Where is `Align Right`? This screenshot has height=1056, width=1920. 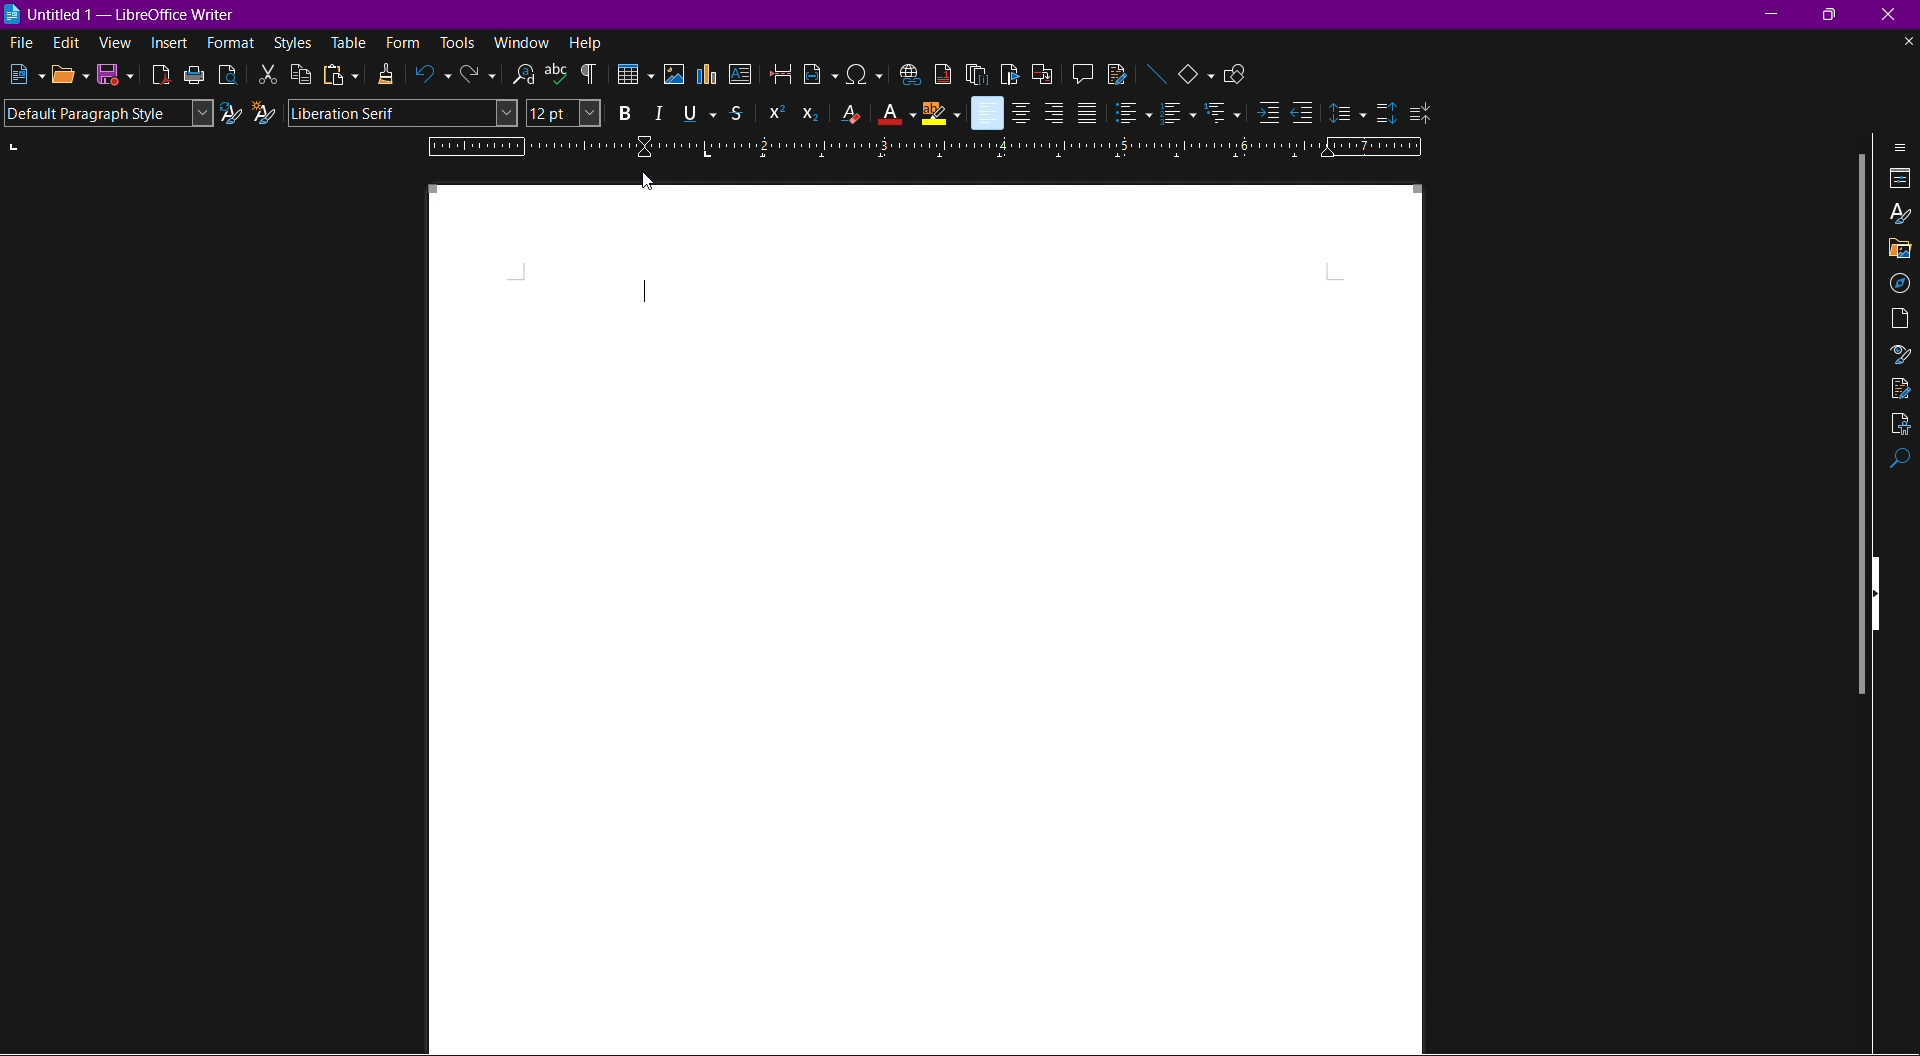 Align Right is located at coordinates (1054, 112).